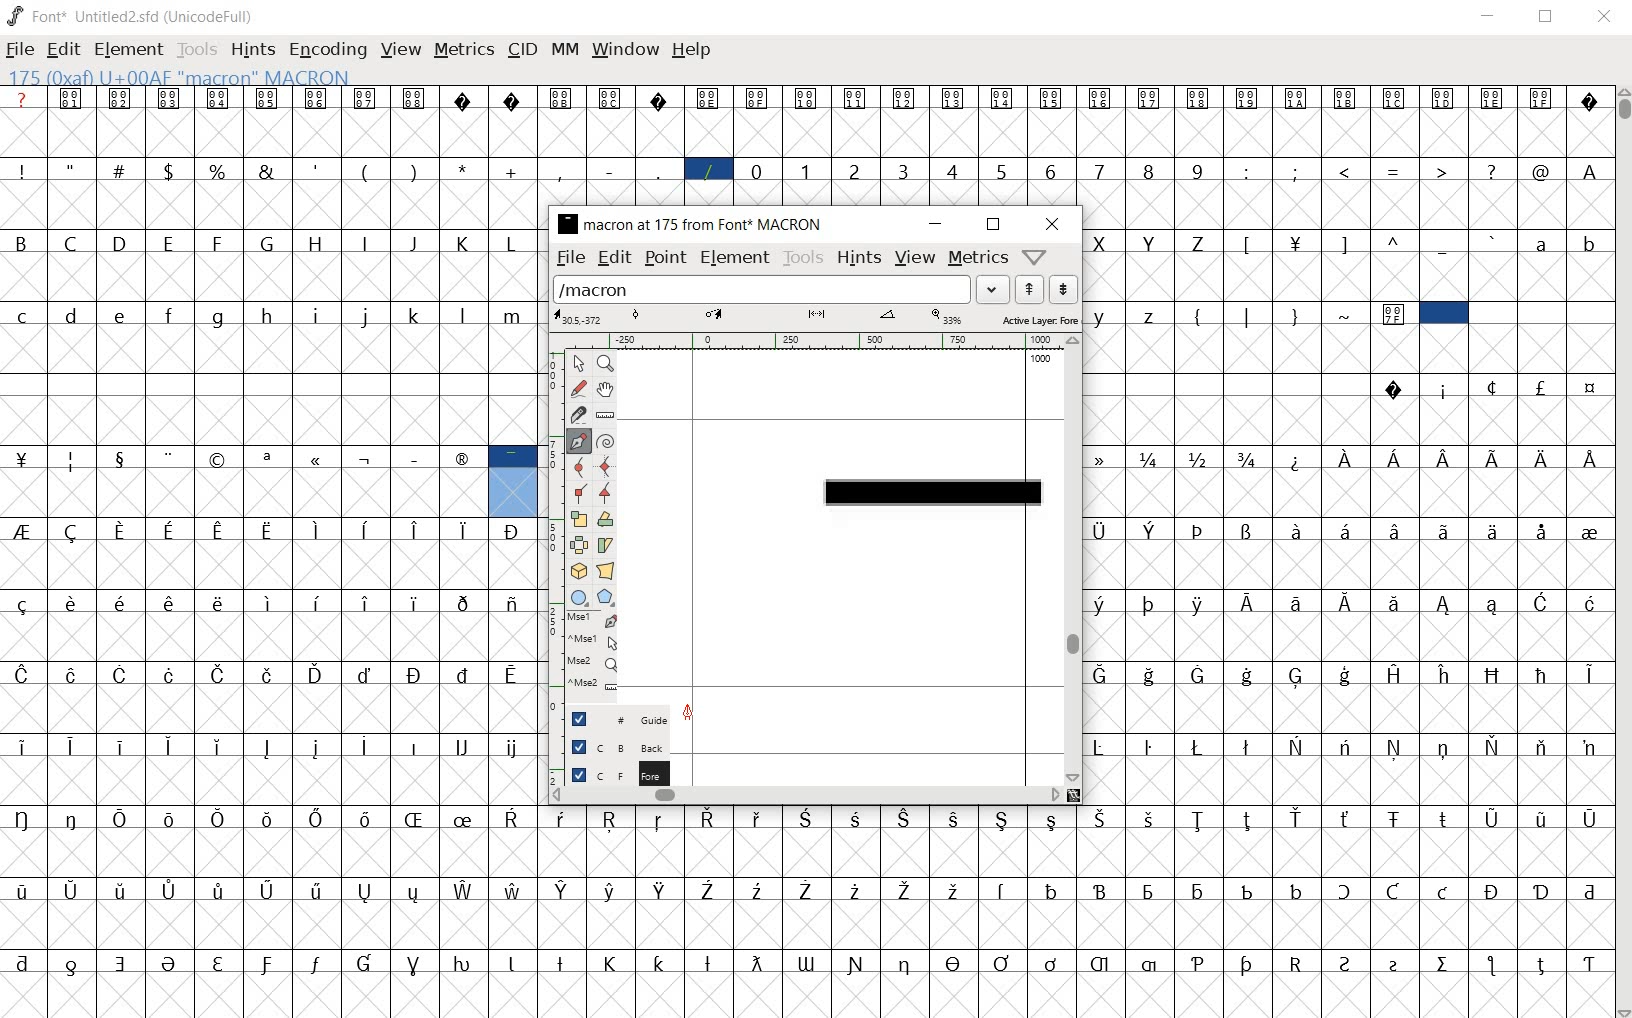 The width and height of the screenshot is (1632, 1018). What do you see at coordinates (1116, 69) in the screenshot?
I see `Cursor` at bounding box center [1116, 69].